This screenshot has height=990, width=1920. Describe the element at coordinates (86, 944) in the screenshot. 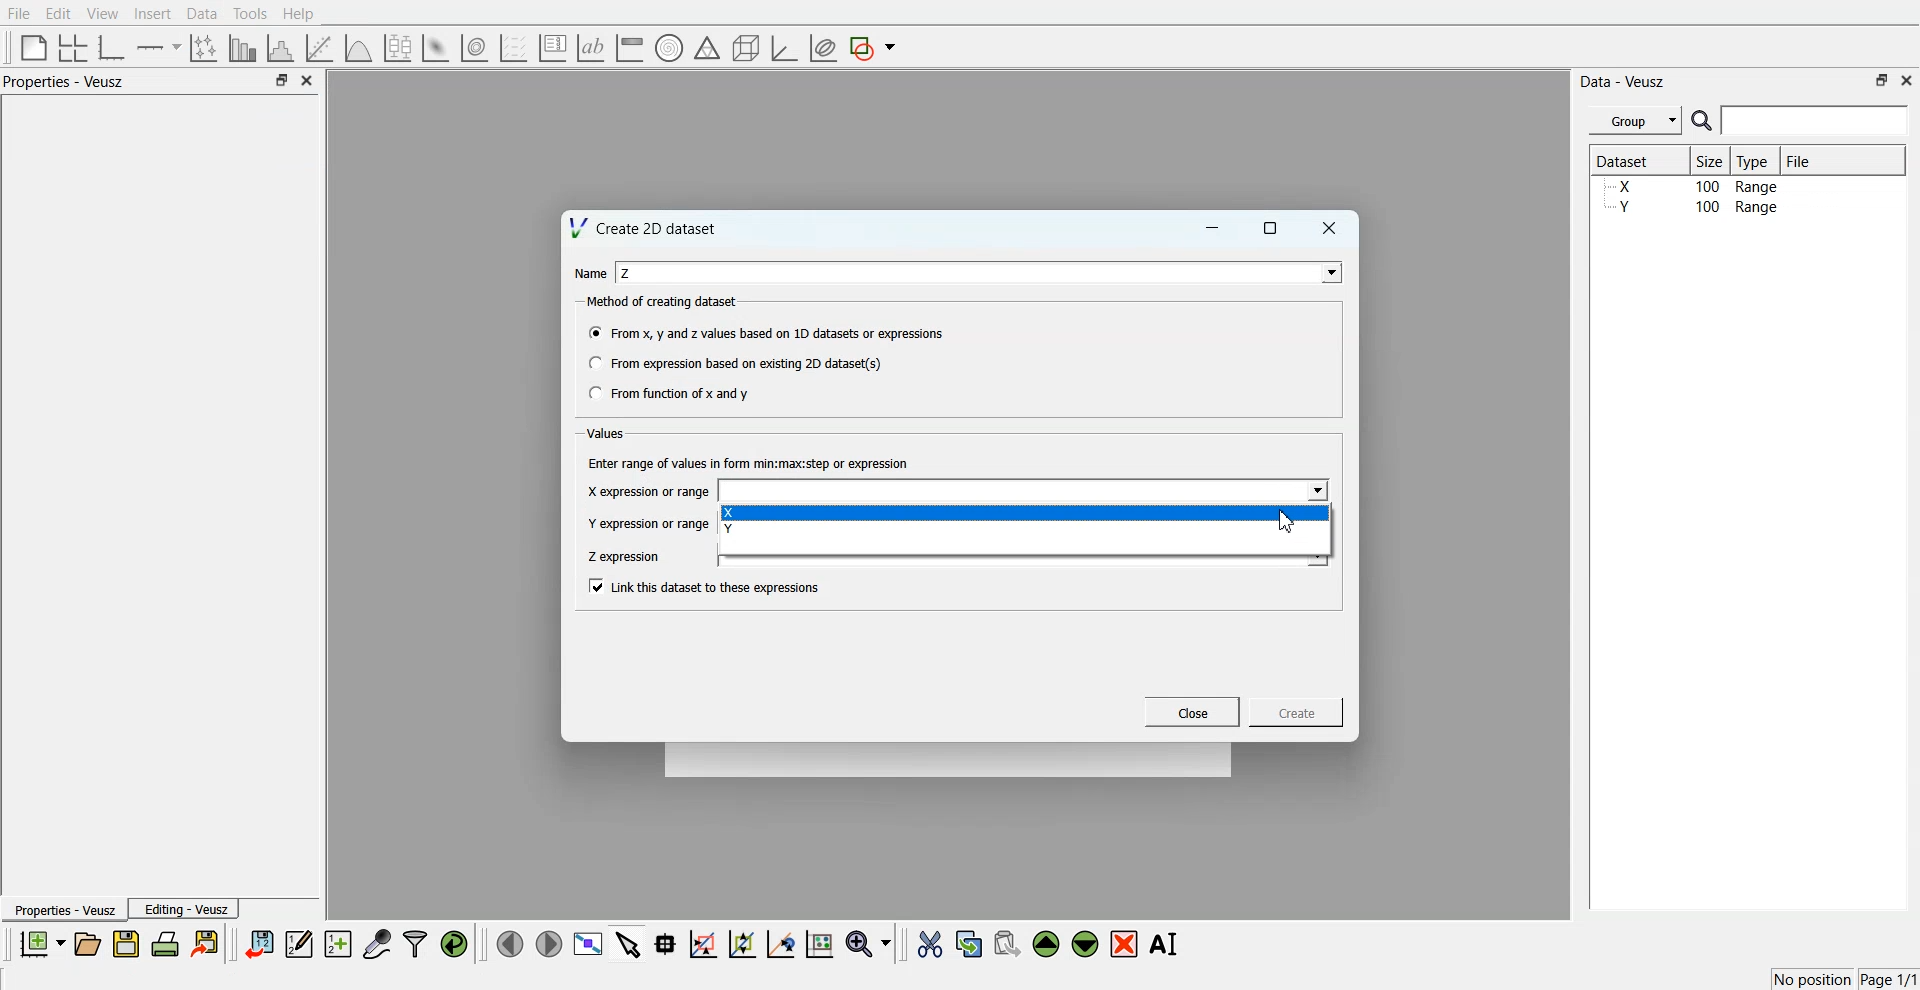

I see `Open the document` at that location.